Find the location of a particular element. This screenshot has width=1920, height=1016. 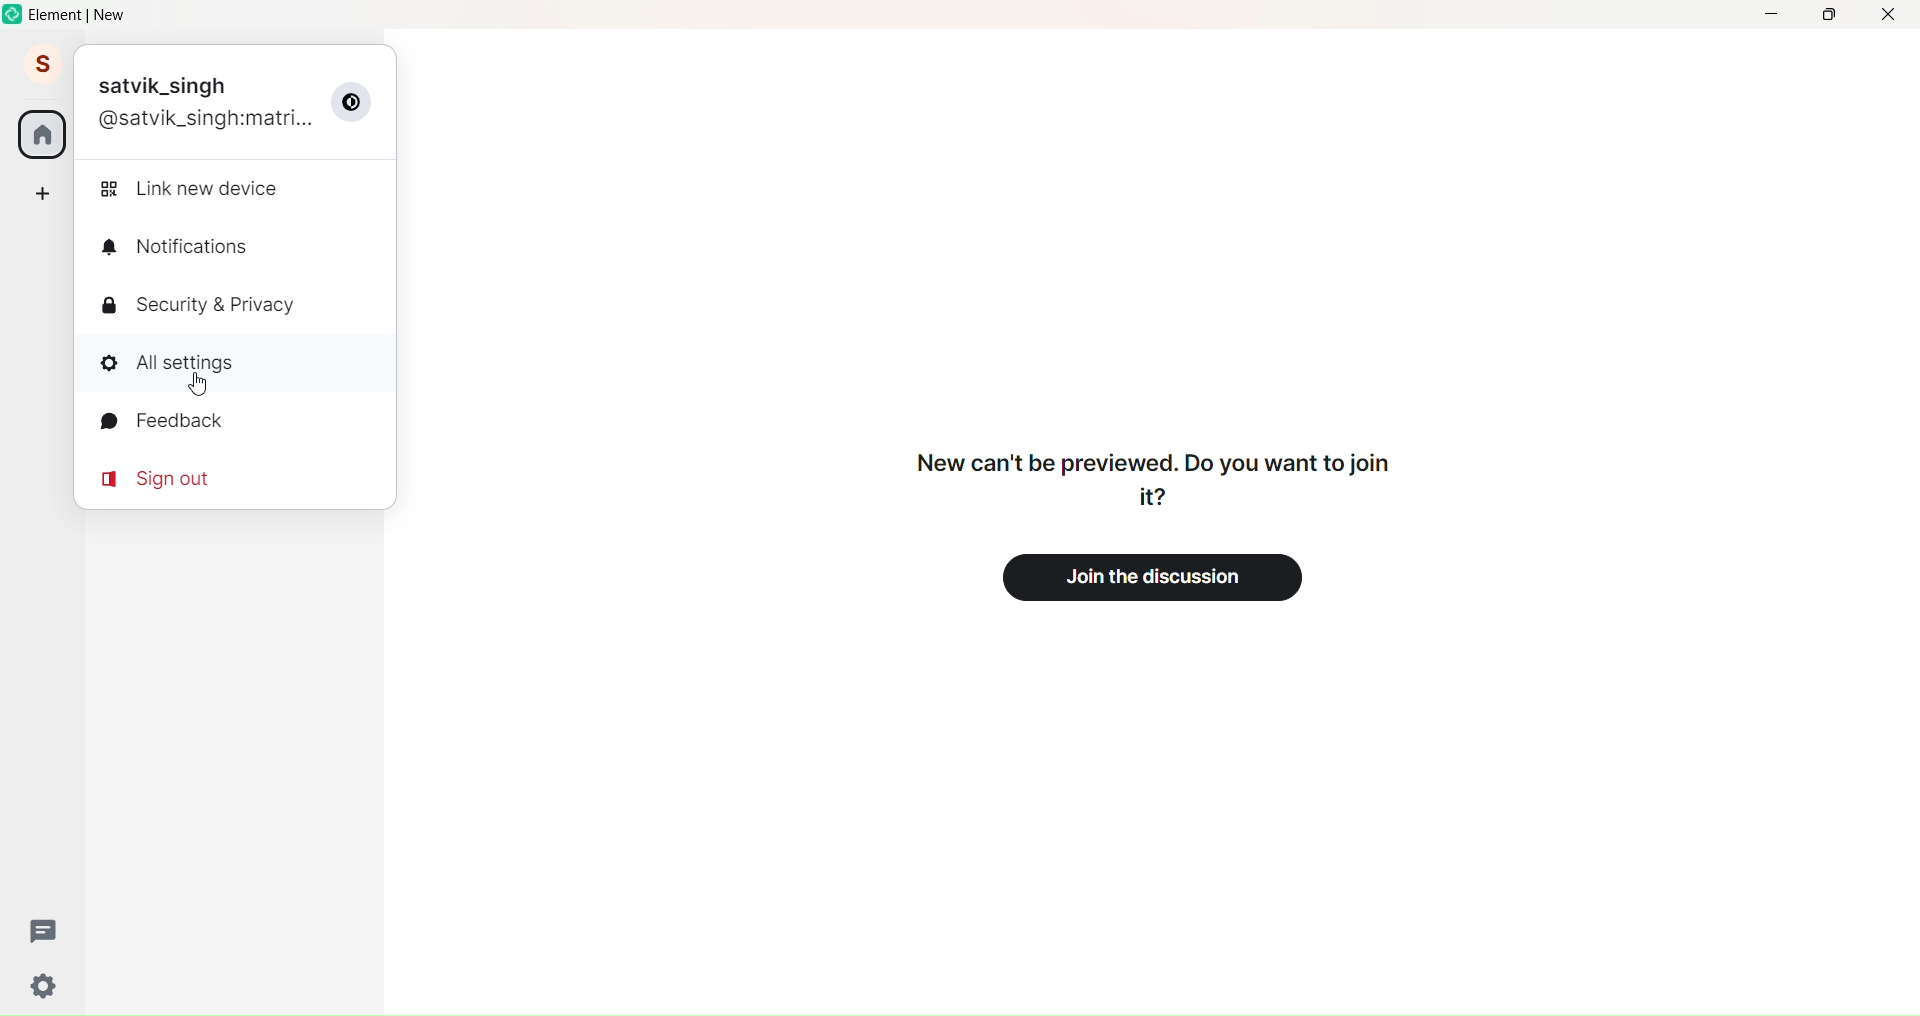

Feedback is located at coordinates (177, 424).